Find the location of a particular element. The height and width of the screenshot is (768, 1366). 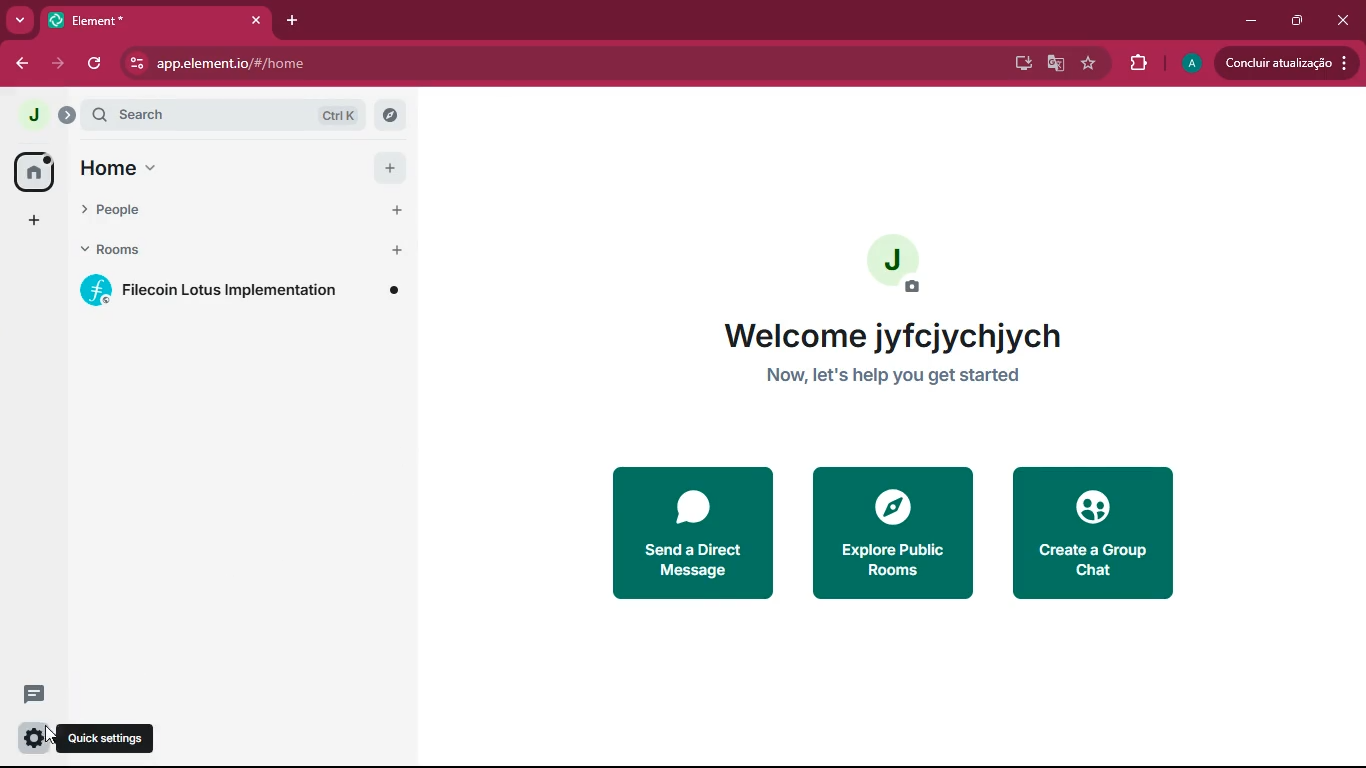

app.element.io/#/home is located at coordinates (349, 64).